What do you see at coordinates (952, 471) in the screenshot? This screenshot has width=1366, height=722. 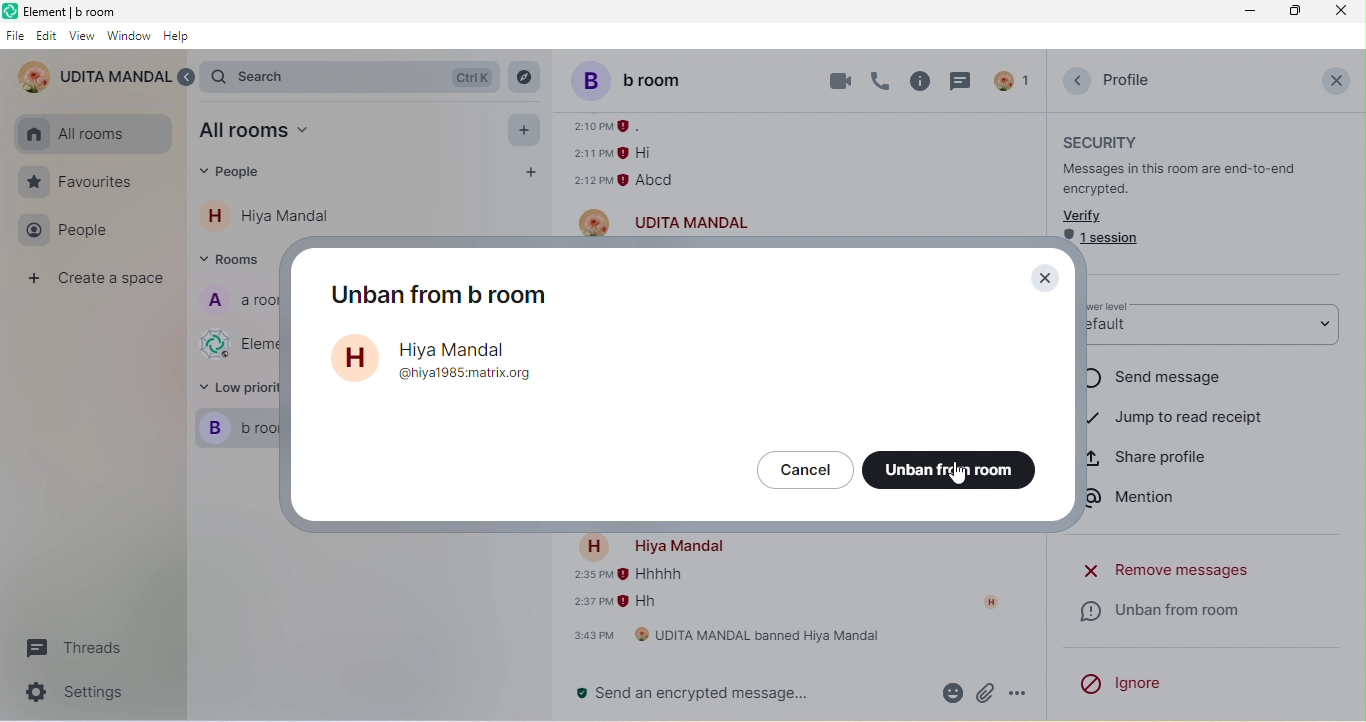 I see `unban from room` at bounding box center [952, 471].